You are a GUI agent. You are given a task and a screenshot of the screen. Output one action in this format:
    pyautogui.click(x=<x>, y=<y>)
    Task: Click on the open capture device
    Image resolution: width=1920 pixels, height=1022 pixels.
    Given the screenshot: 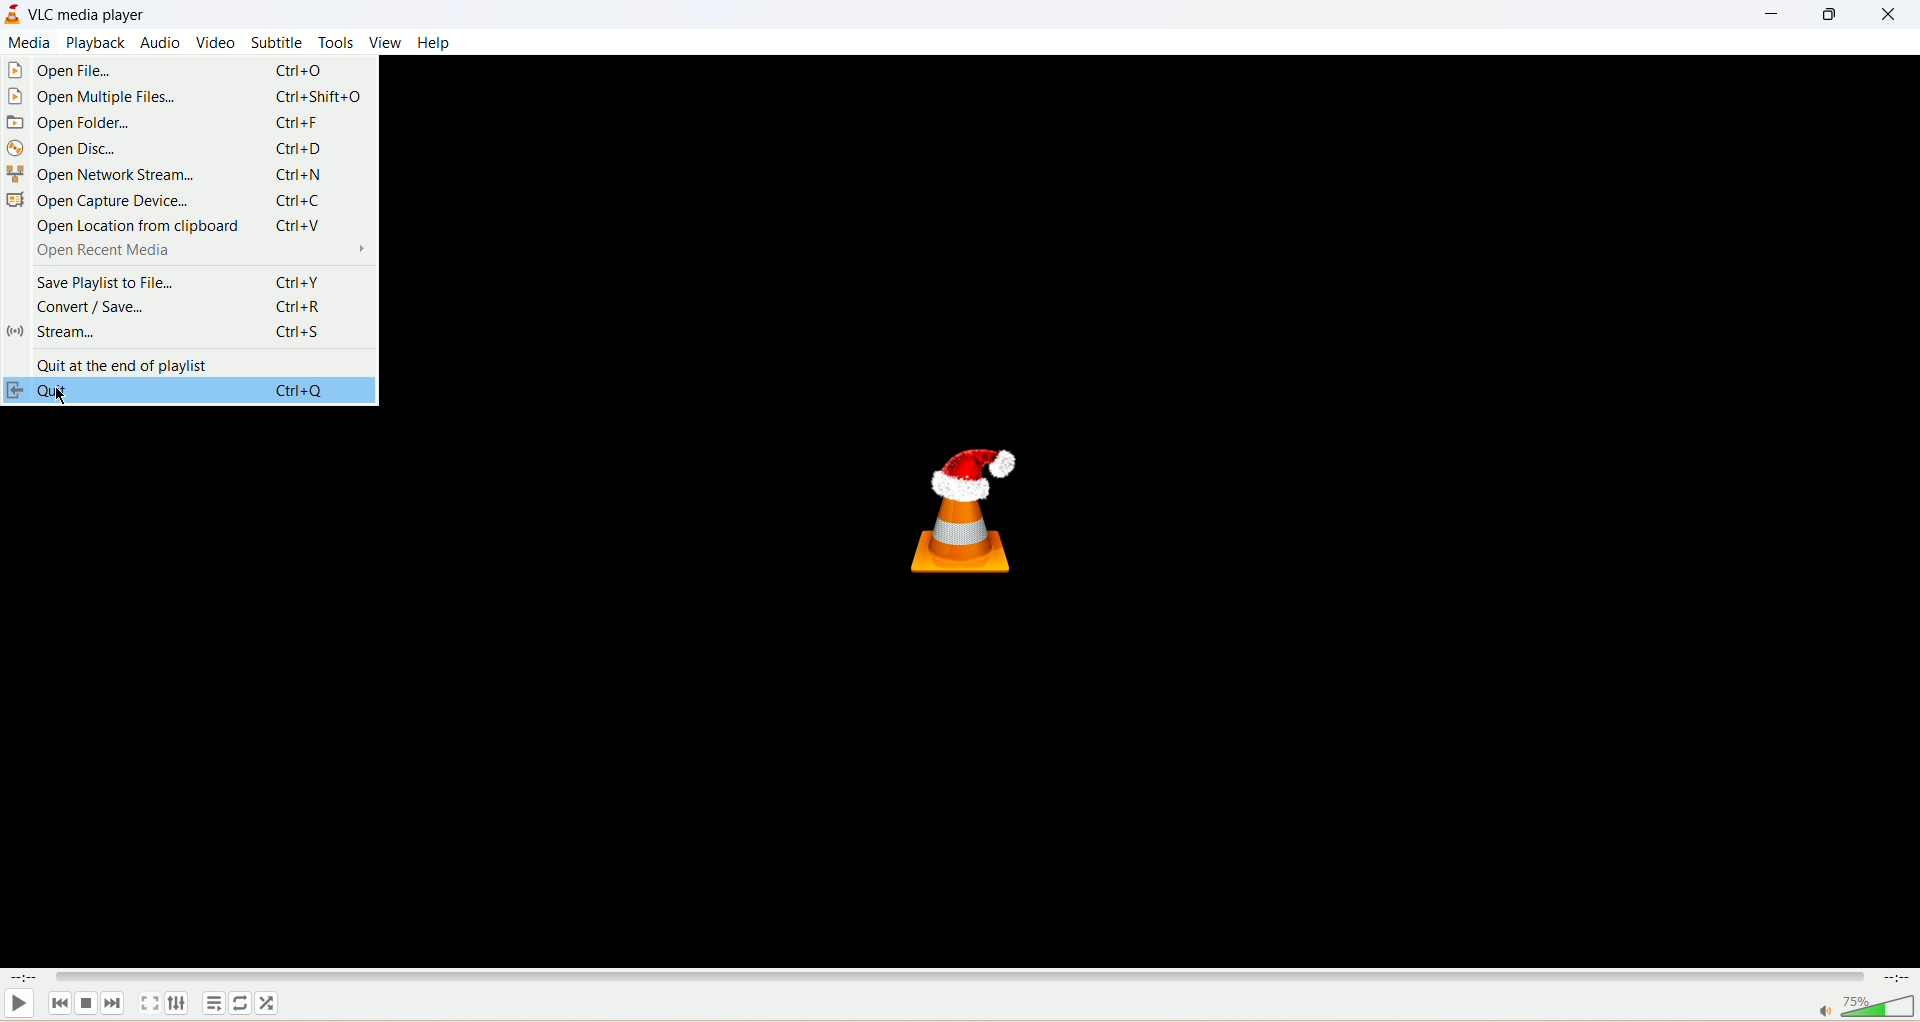 What is the action you would take?
    pyautogui.click(x=185, y=201)
    